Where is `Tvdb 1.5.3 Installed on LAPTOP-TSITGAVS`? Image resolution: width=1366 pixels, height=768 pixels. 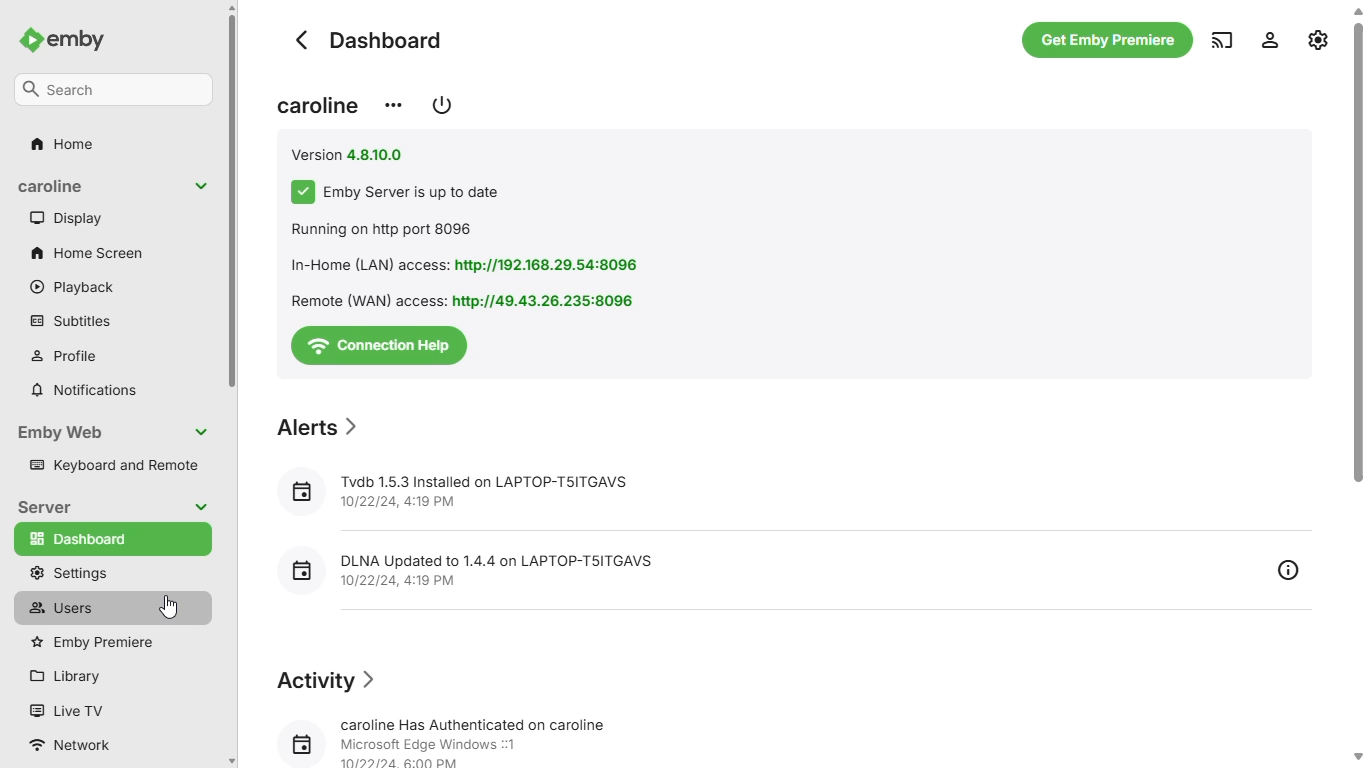 Tvdb 1.5.3 Installed on LAPTOP-TSITGAVS is located at coordinates (488, 481).